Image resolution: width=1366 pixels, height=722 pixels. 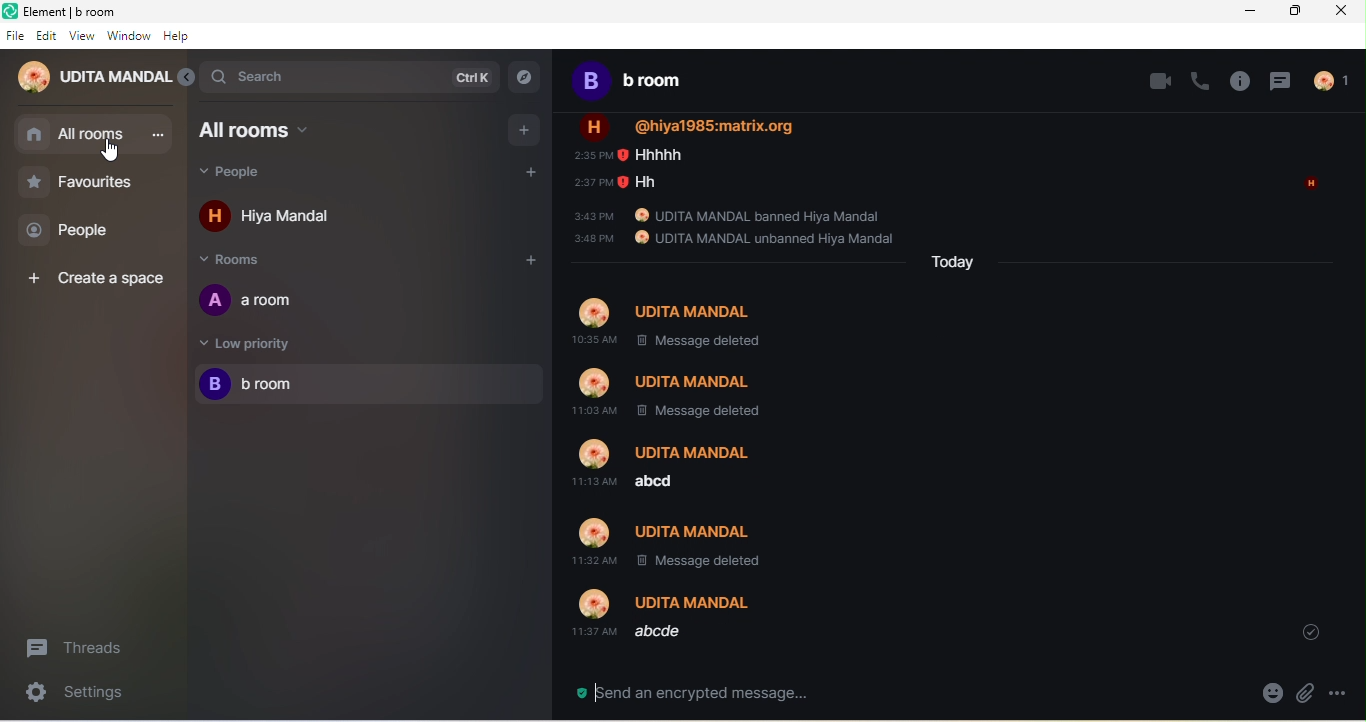 I want to click on low priority, so click(x=251, y=342).